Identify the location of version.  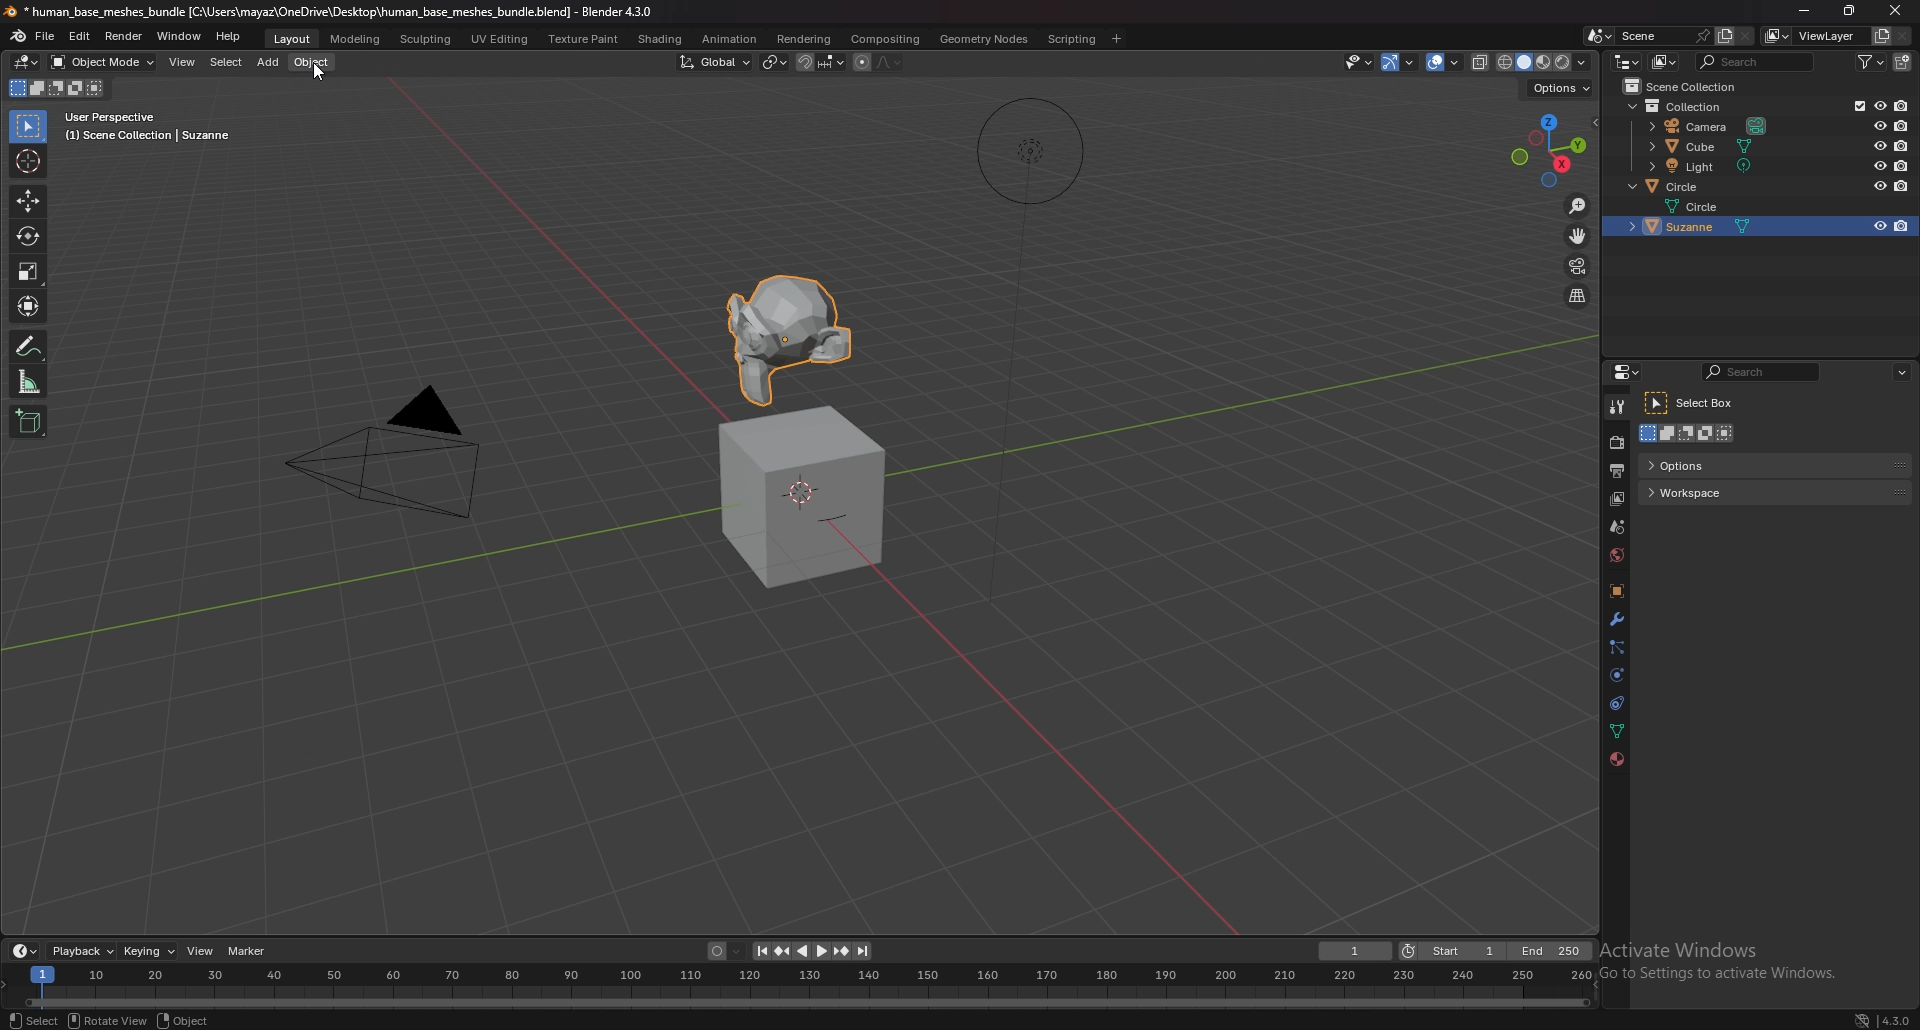
(1896, 1021).